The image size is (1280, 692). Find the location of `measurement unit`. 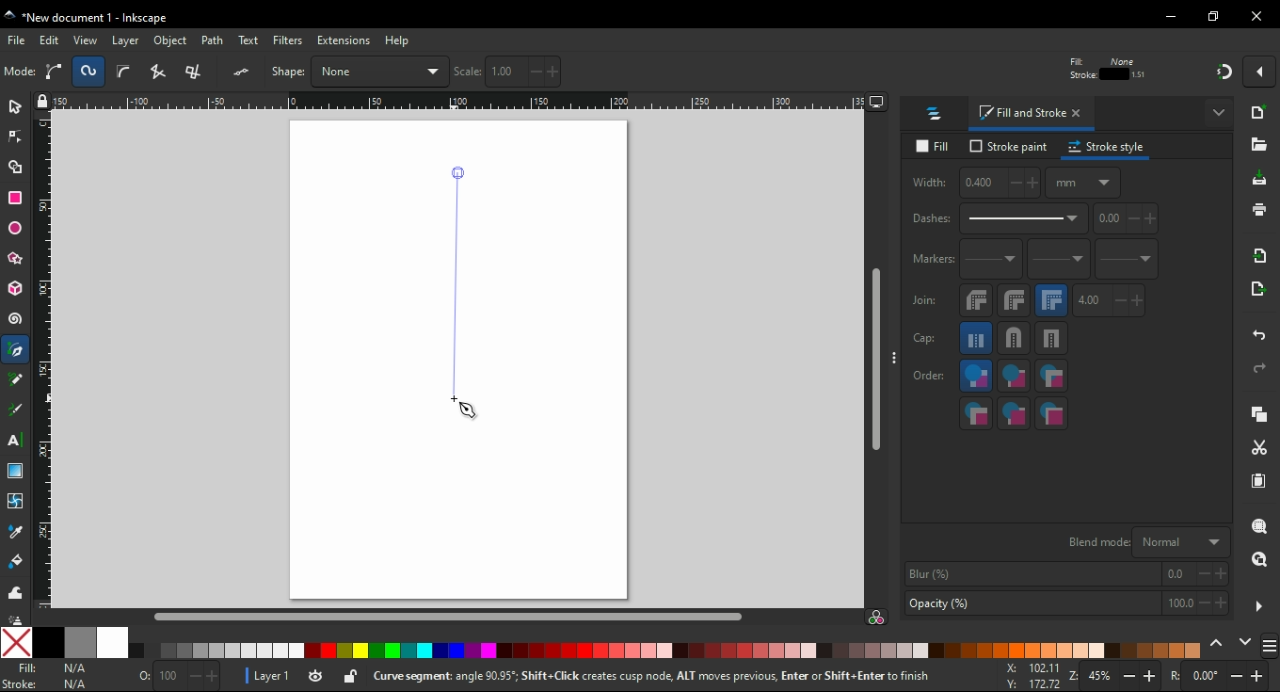

measurement unit is located at coordinates (1012, 71).